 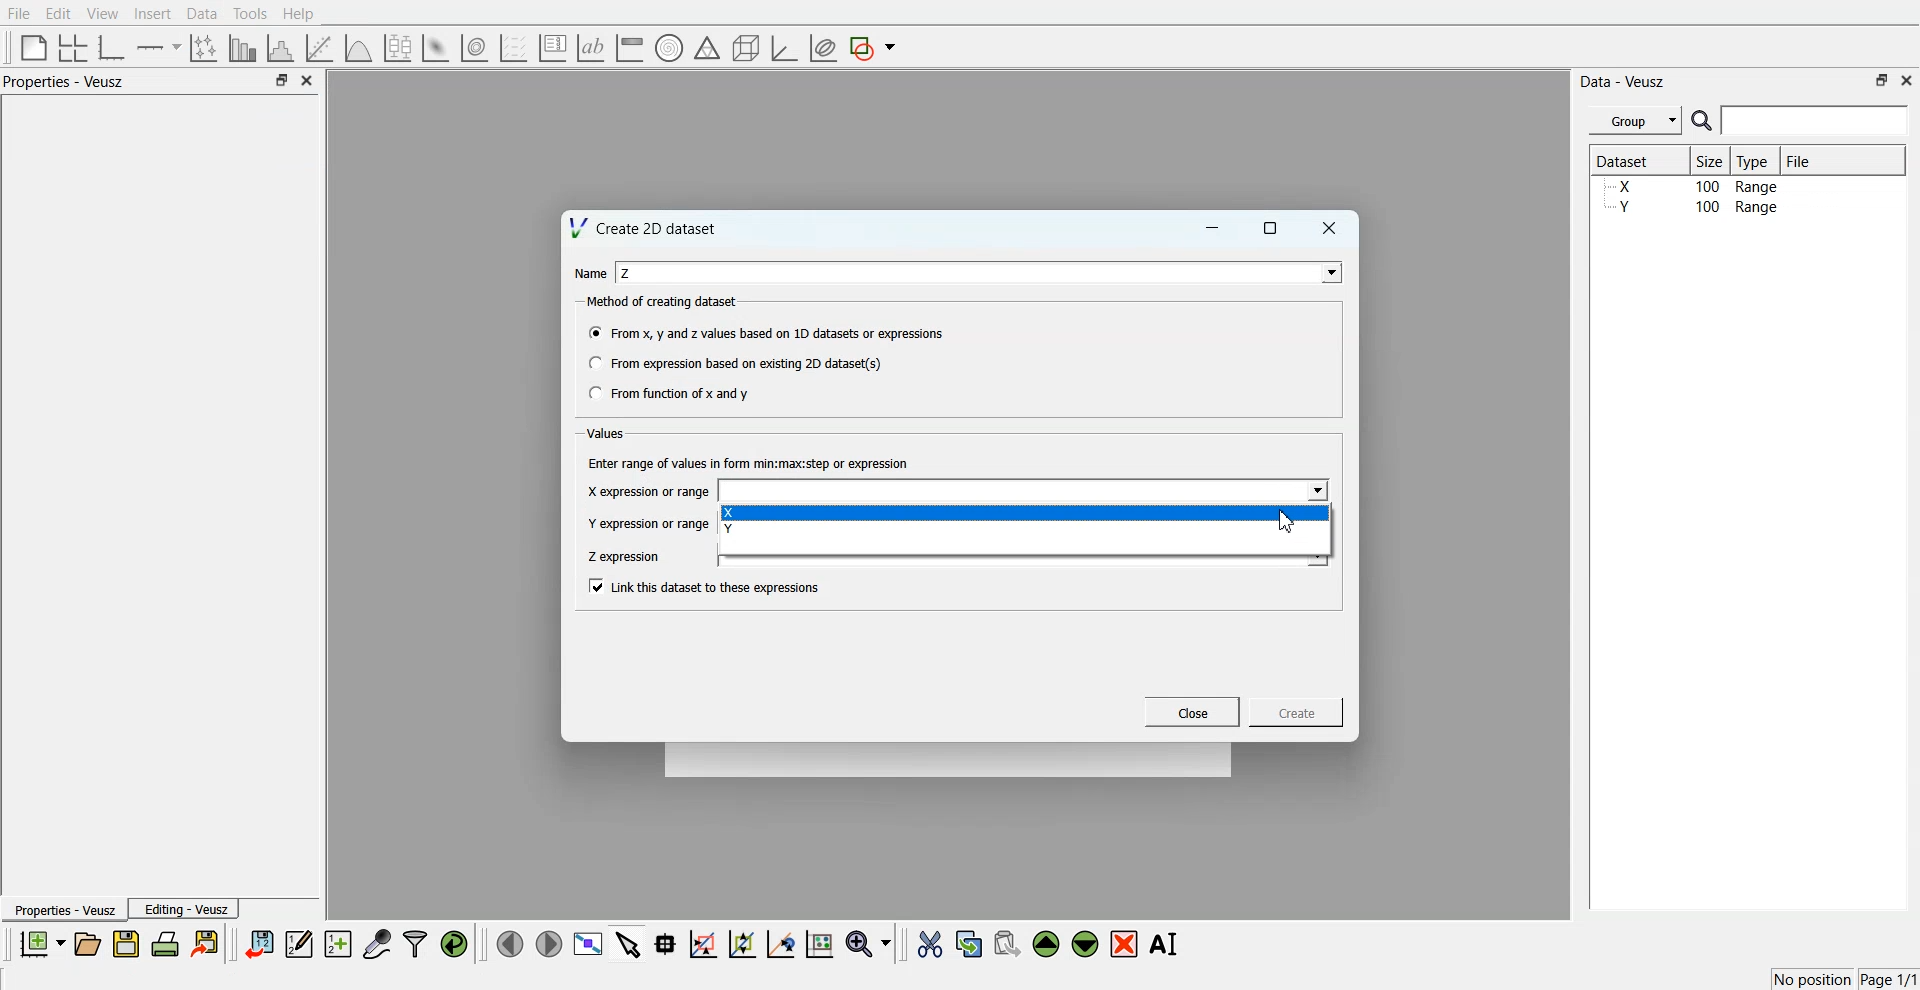 What do you see at coordinates (1047, 944) in the screenshot?
I see `Move up the selected widget` at bounding box center [1047, 944].